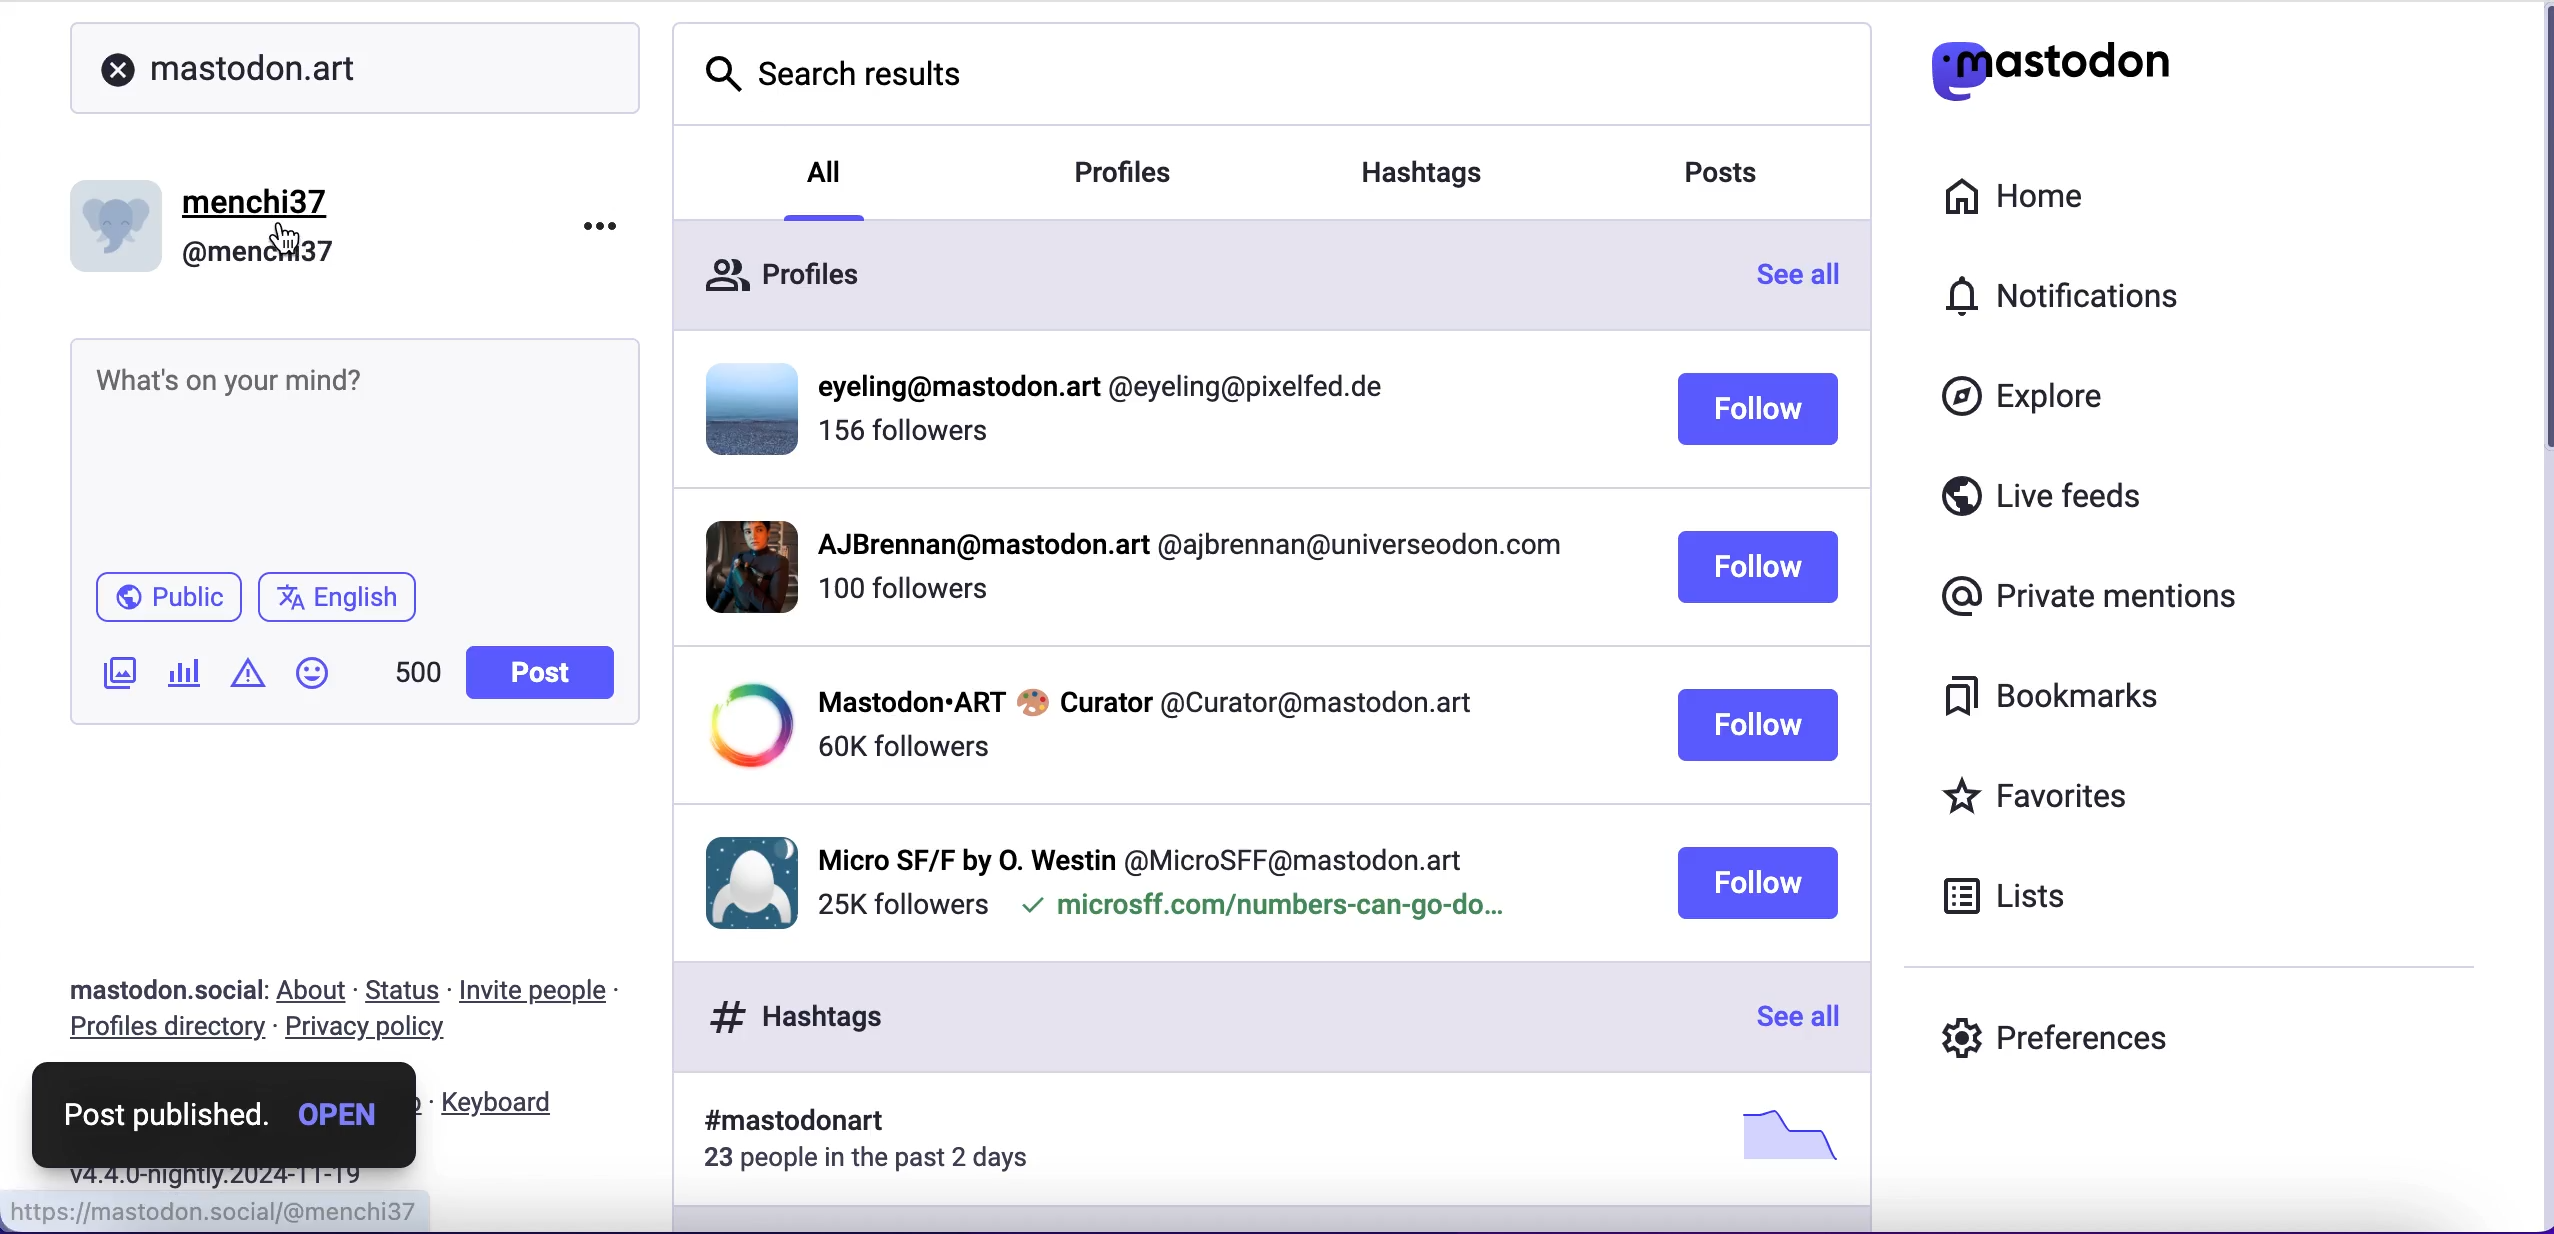 This screenshot has height=1234, width=2554. I want to click on invite people, so click(554, 990).